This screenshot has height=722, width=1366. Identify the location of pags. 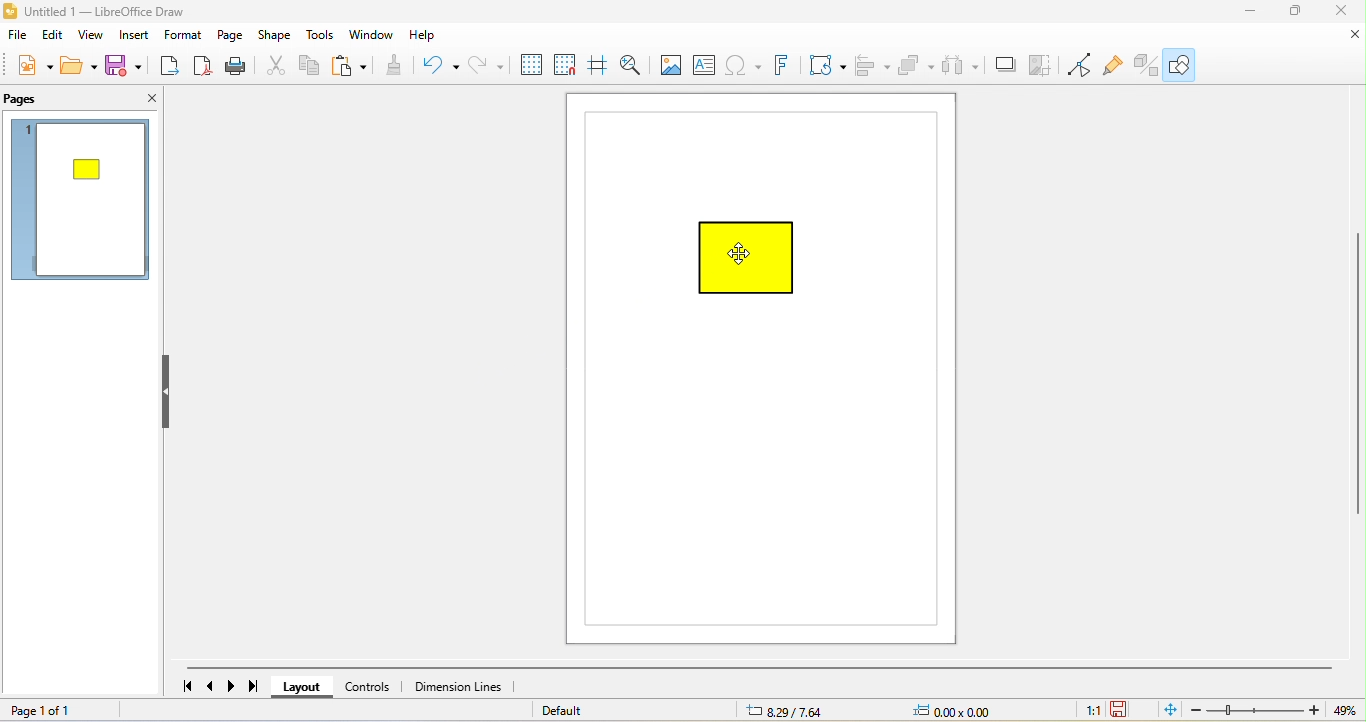
(26, 100).